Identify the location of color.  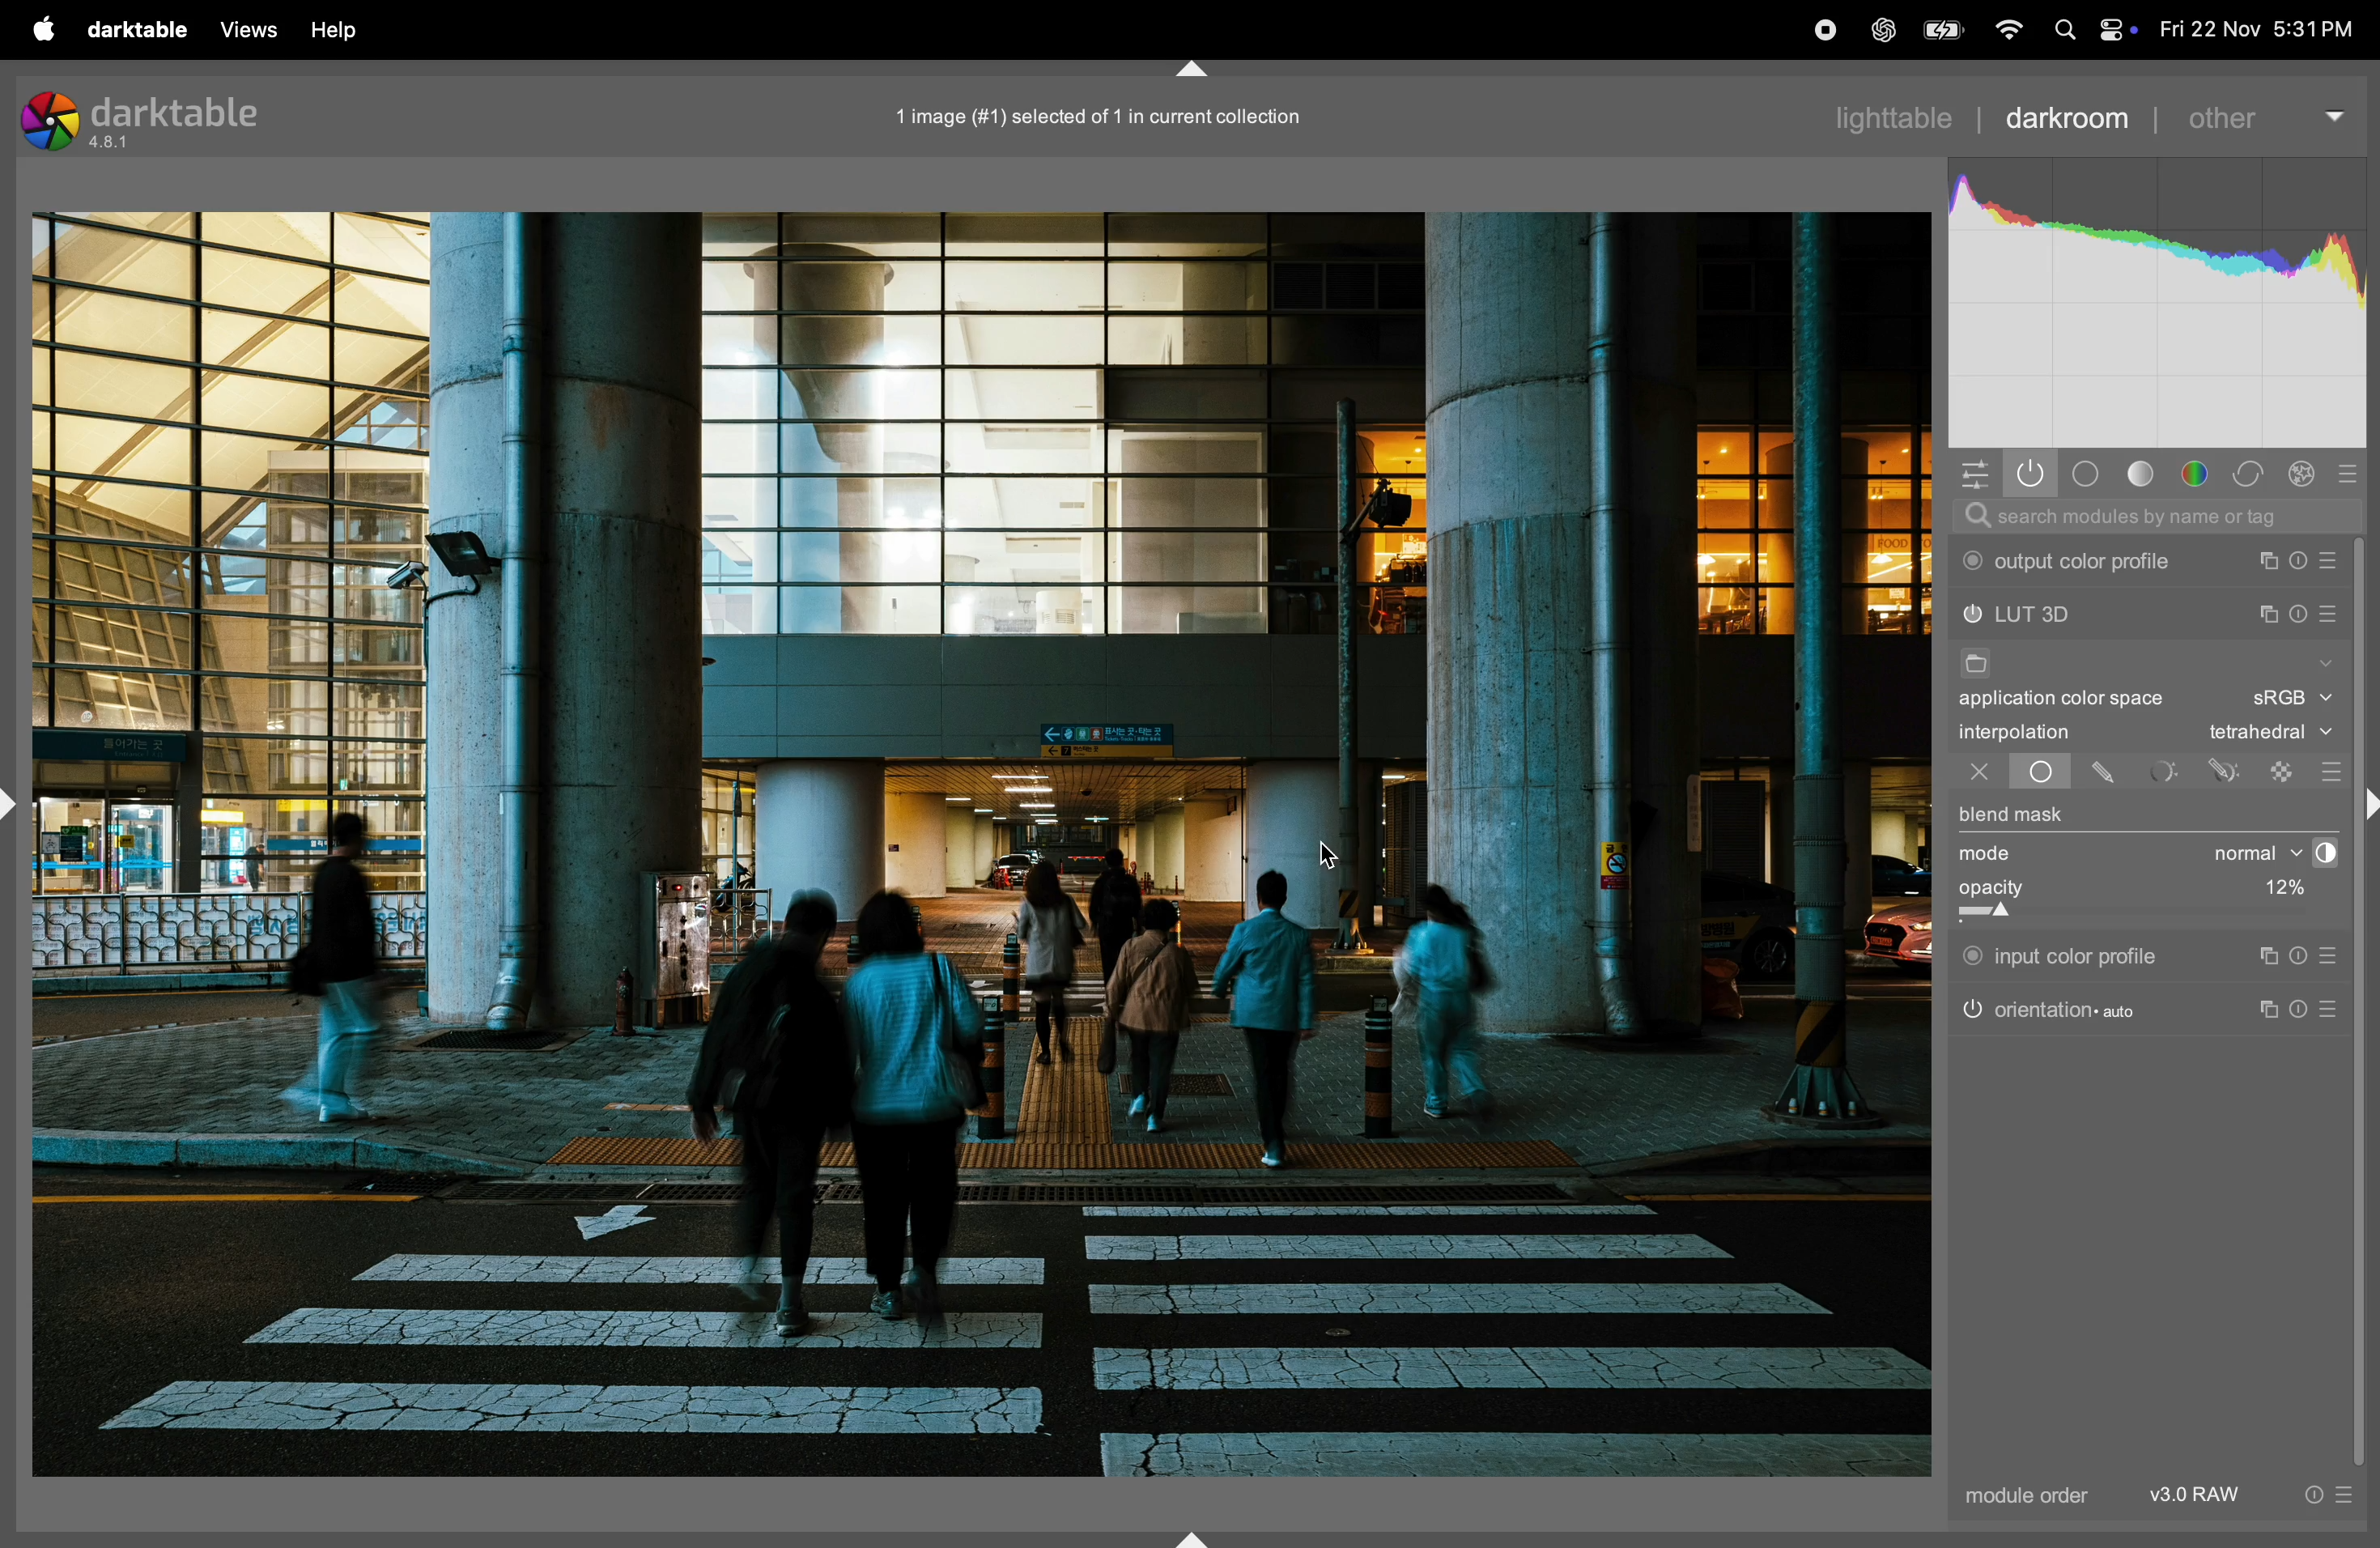
(2201, 475).